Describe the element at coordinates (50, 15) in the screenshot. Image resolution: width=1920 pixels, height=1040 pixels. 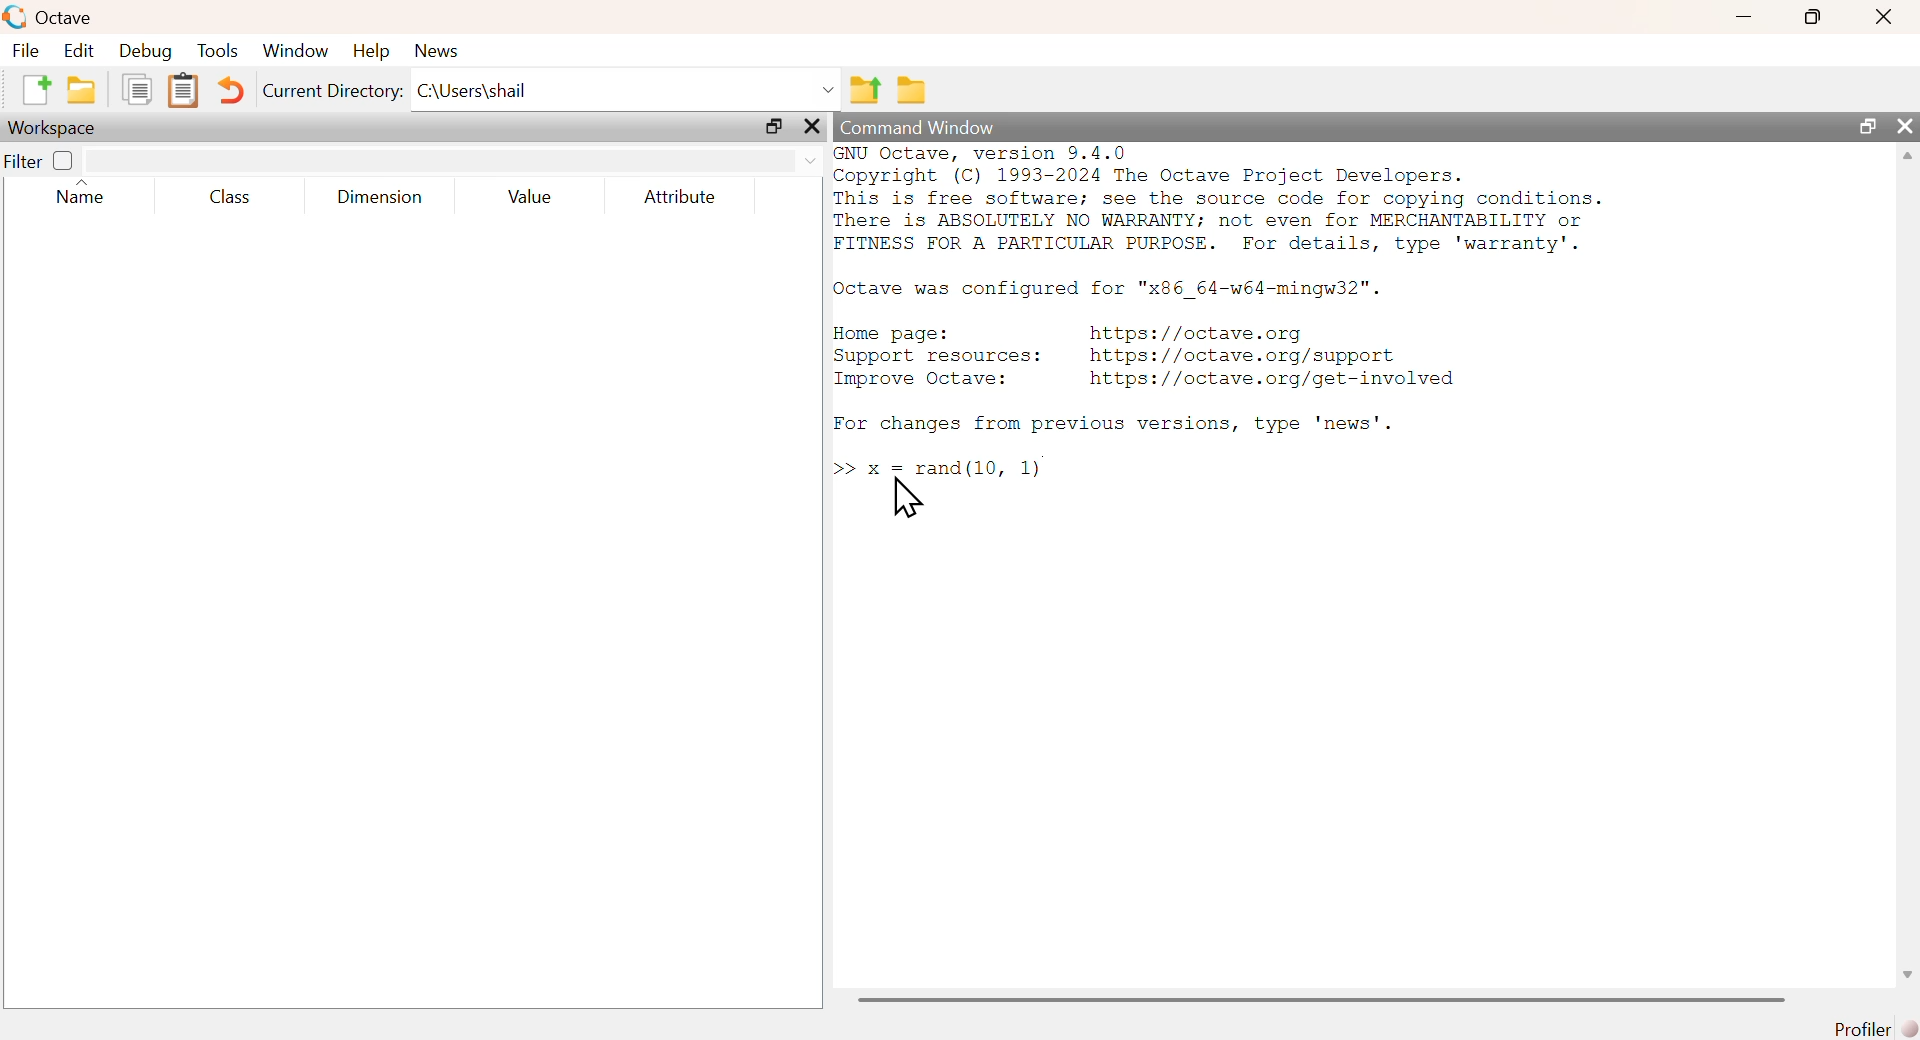
I see `octave` at that location.